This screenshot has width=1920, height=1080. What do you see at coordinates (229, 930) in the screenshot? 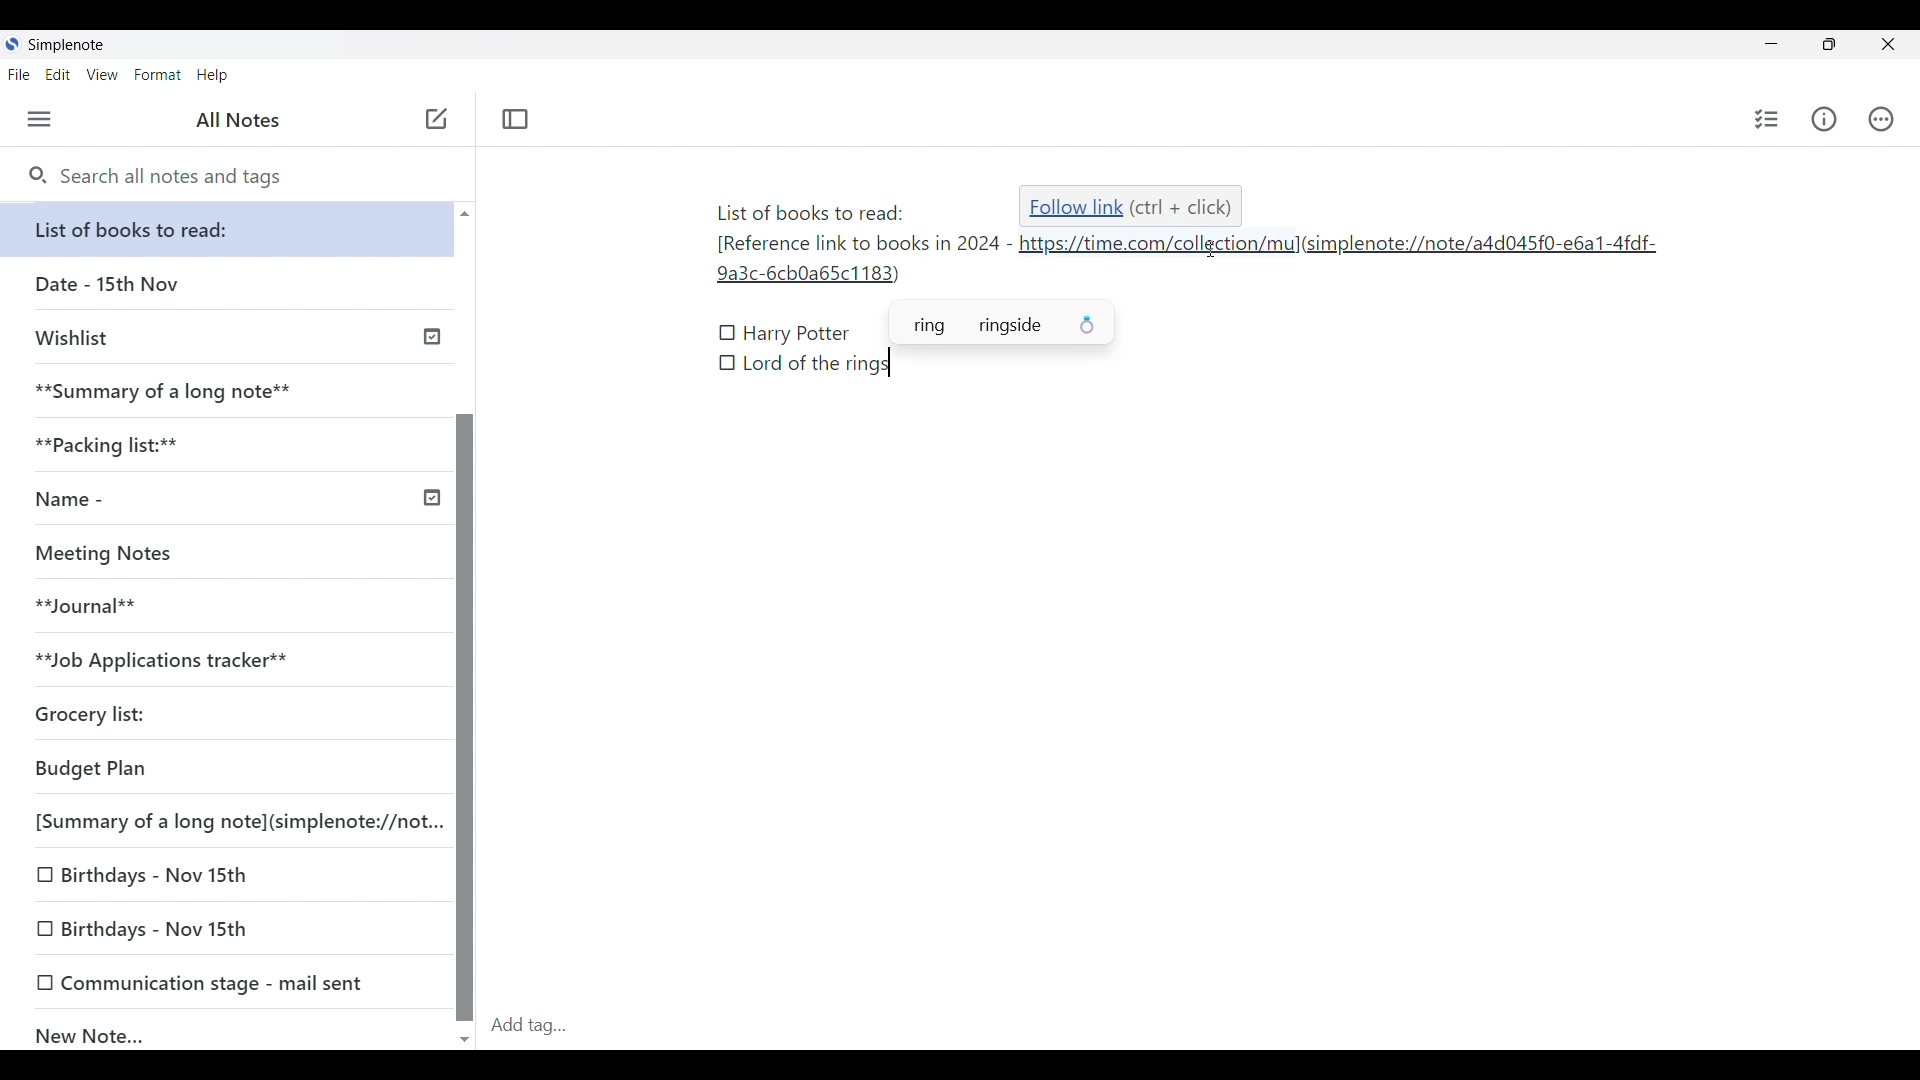
I see `Birthdays - Nov 15th` at bounding box center [229, 930].